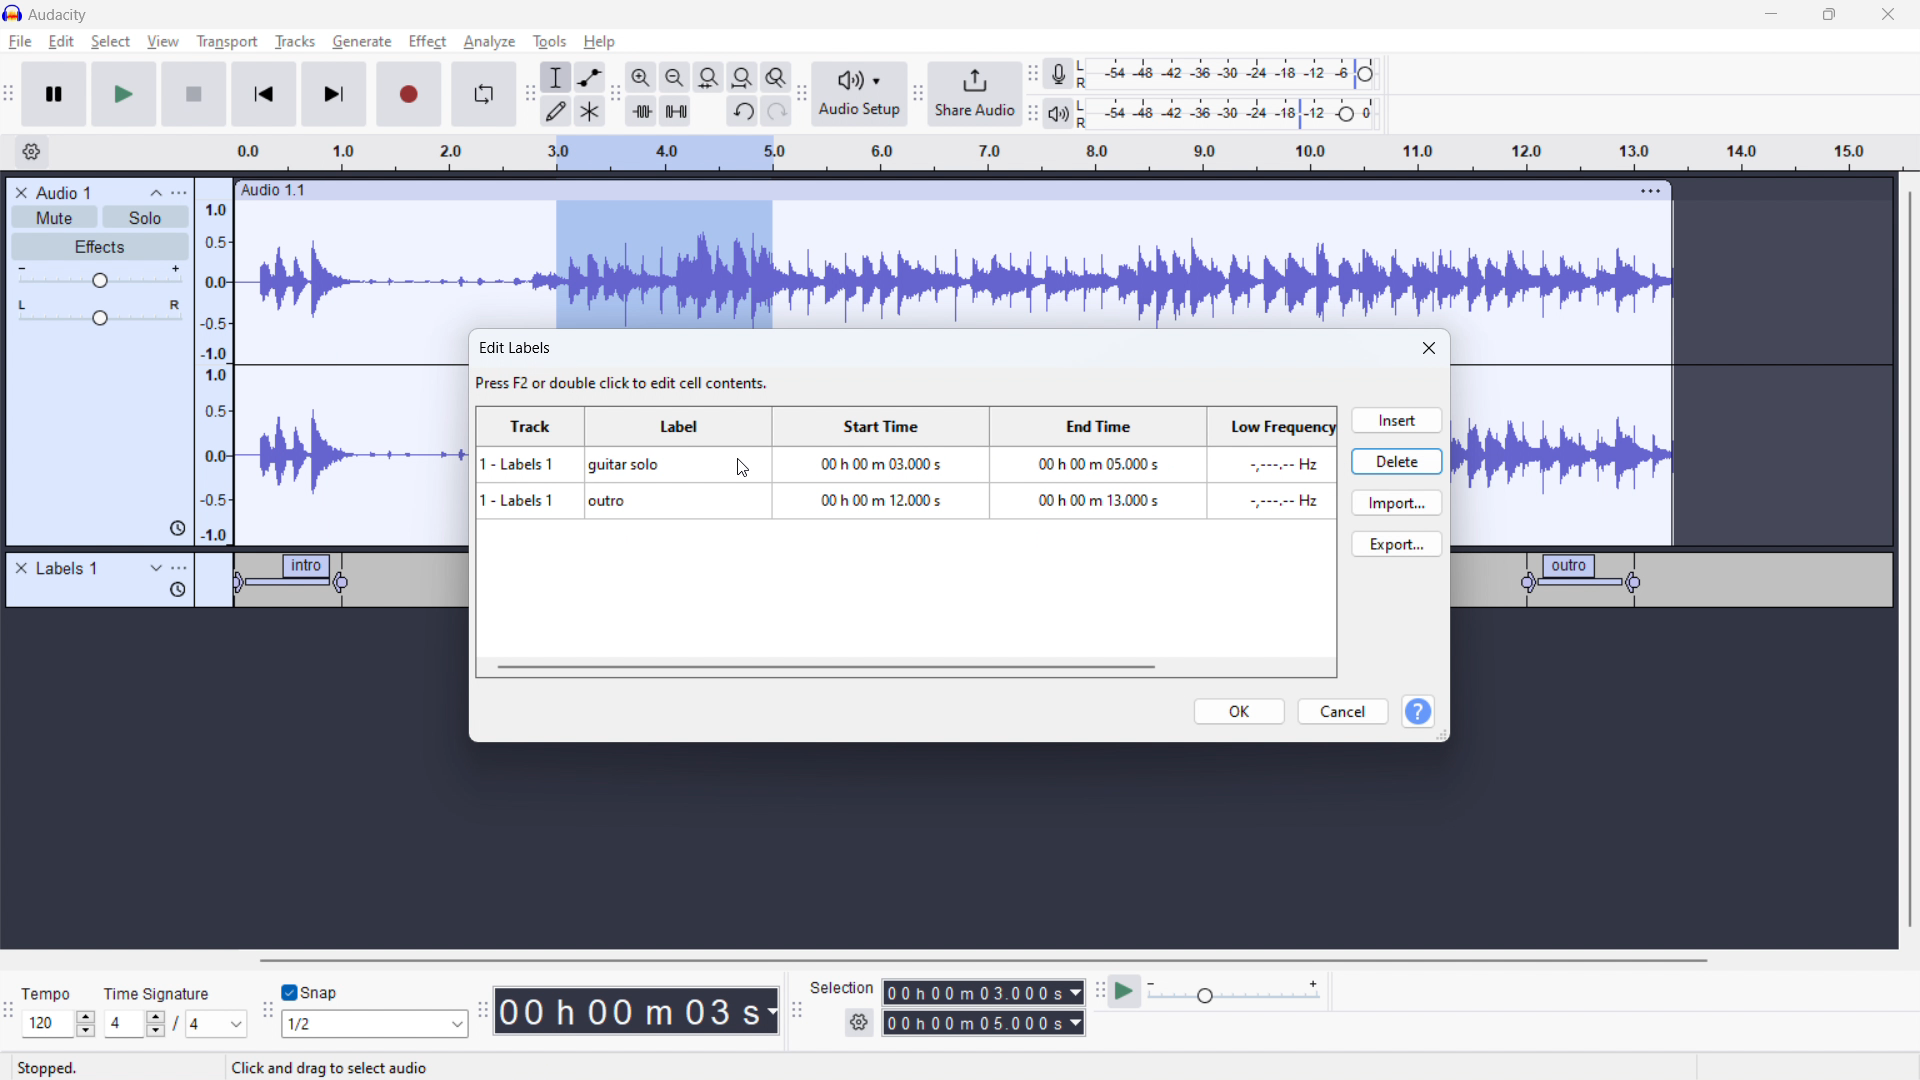 This screenshot has width=1920, height=1080. I want to click on insert, so click(1395, 420).